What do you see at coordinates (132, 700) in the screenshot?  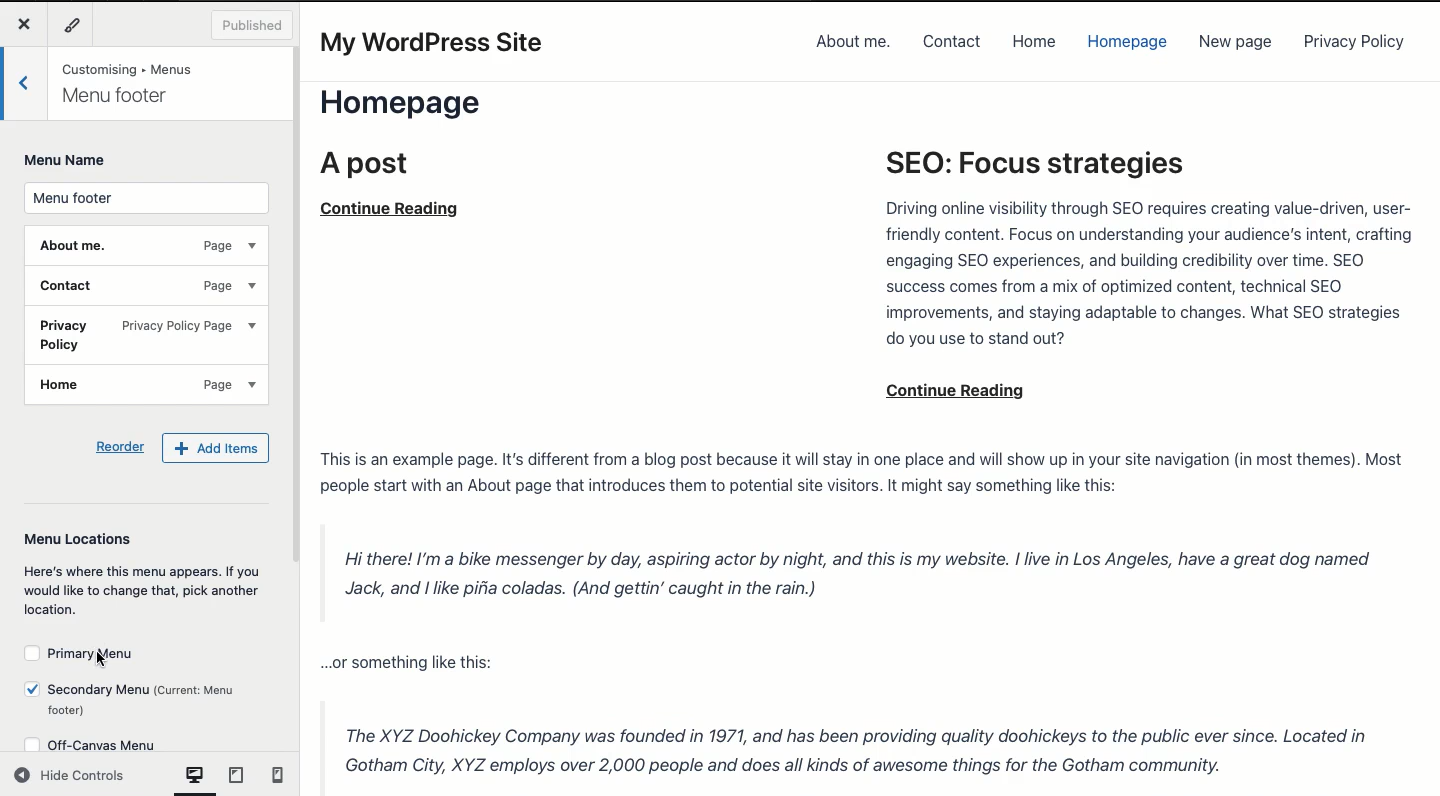 I see `Secondary menu` at bounding box center [132, 700].